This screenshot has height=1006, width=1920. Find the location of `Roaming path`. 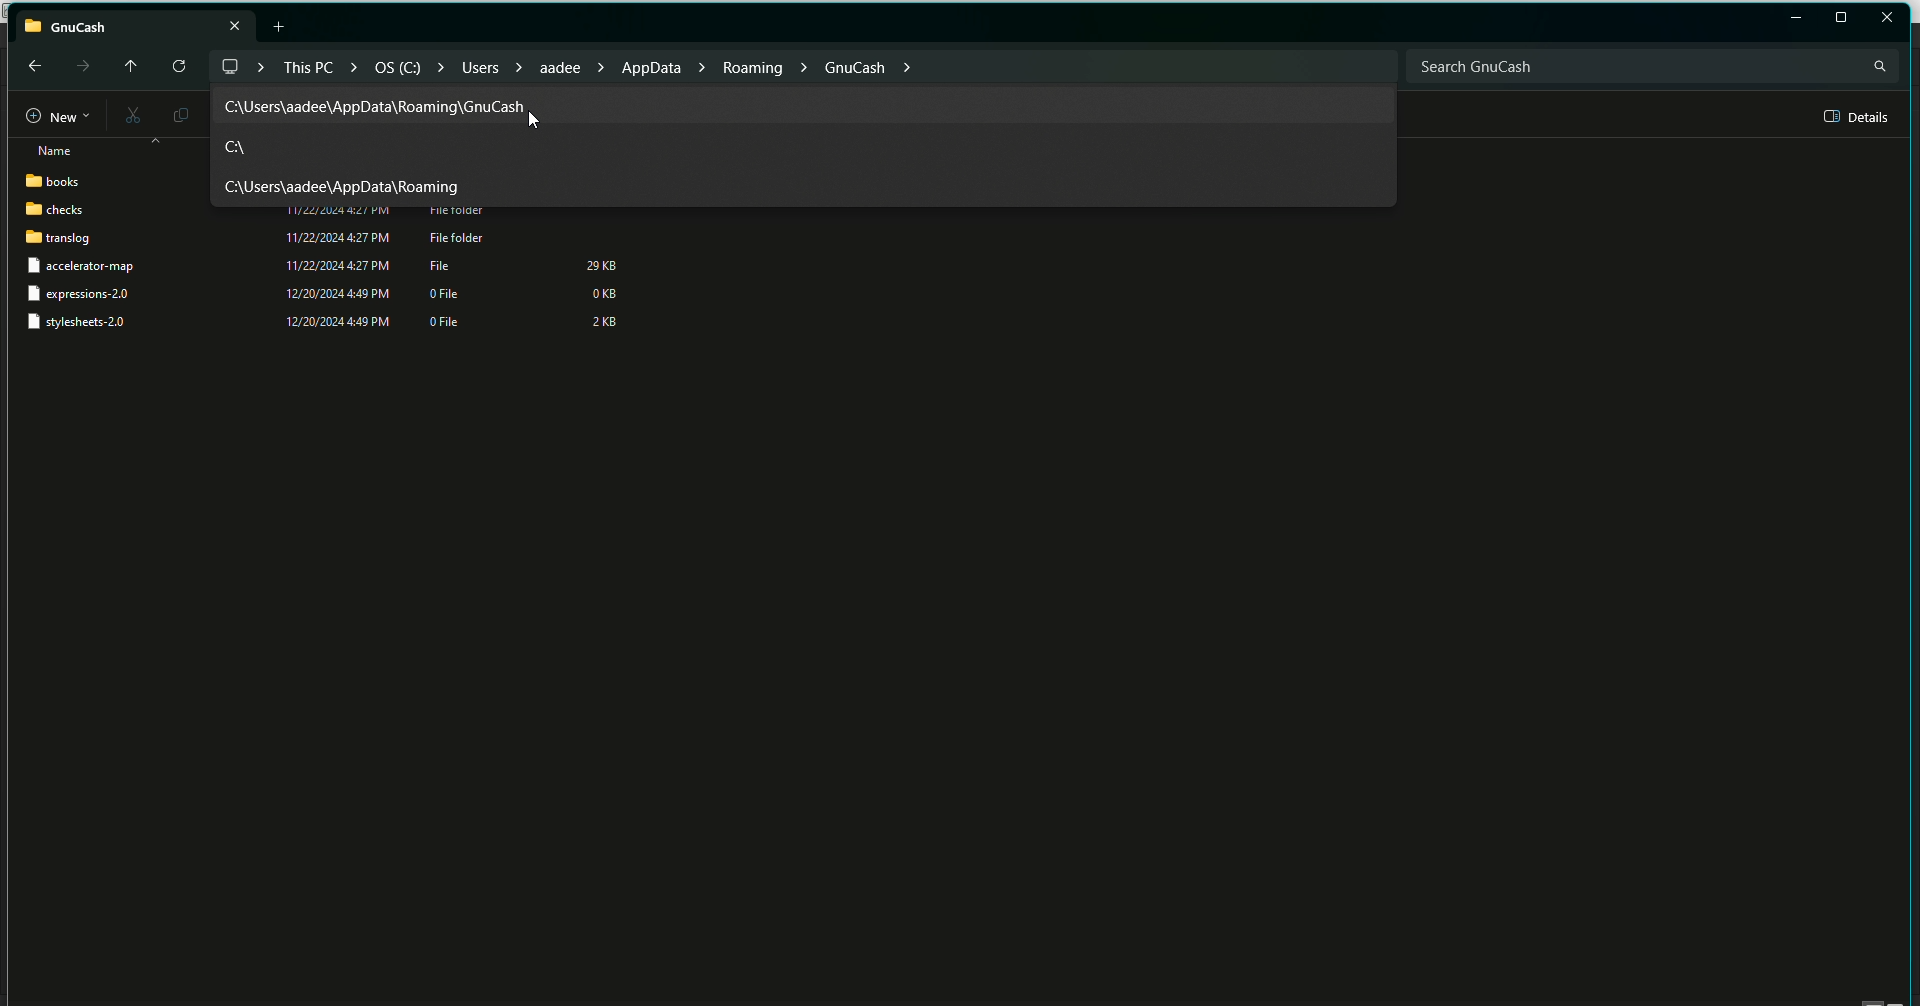

Roaming path is located at coordinates (347, 186).